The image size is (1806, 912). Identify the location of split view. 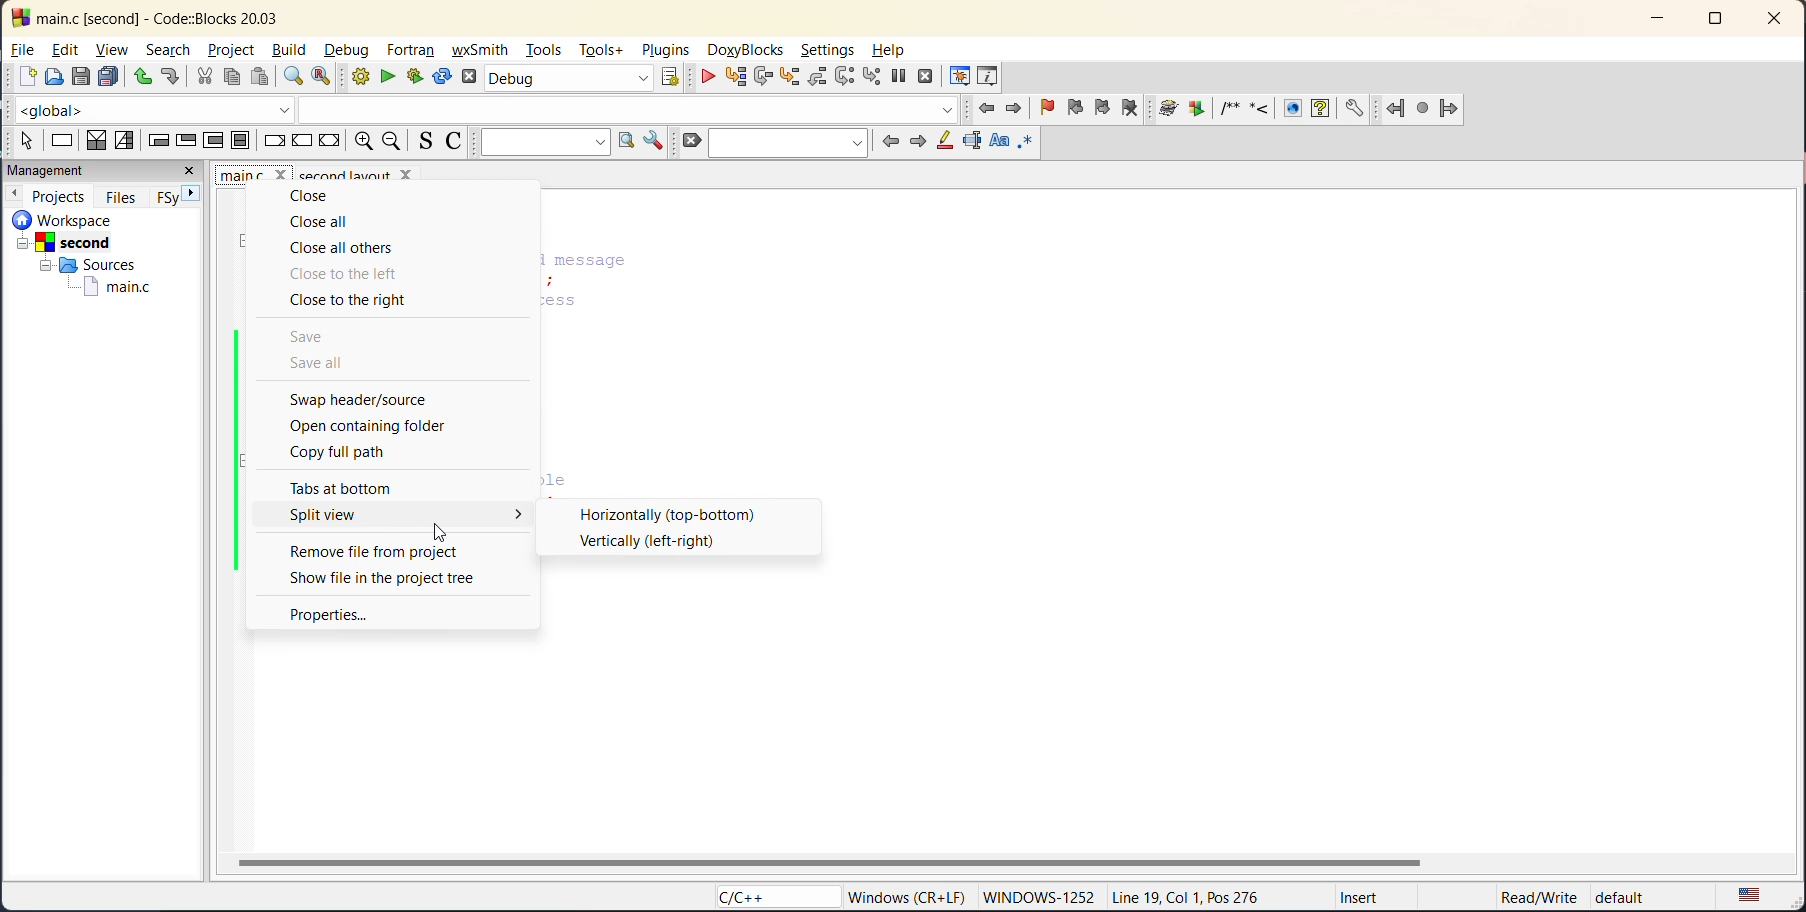
(329, 514).